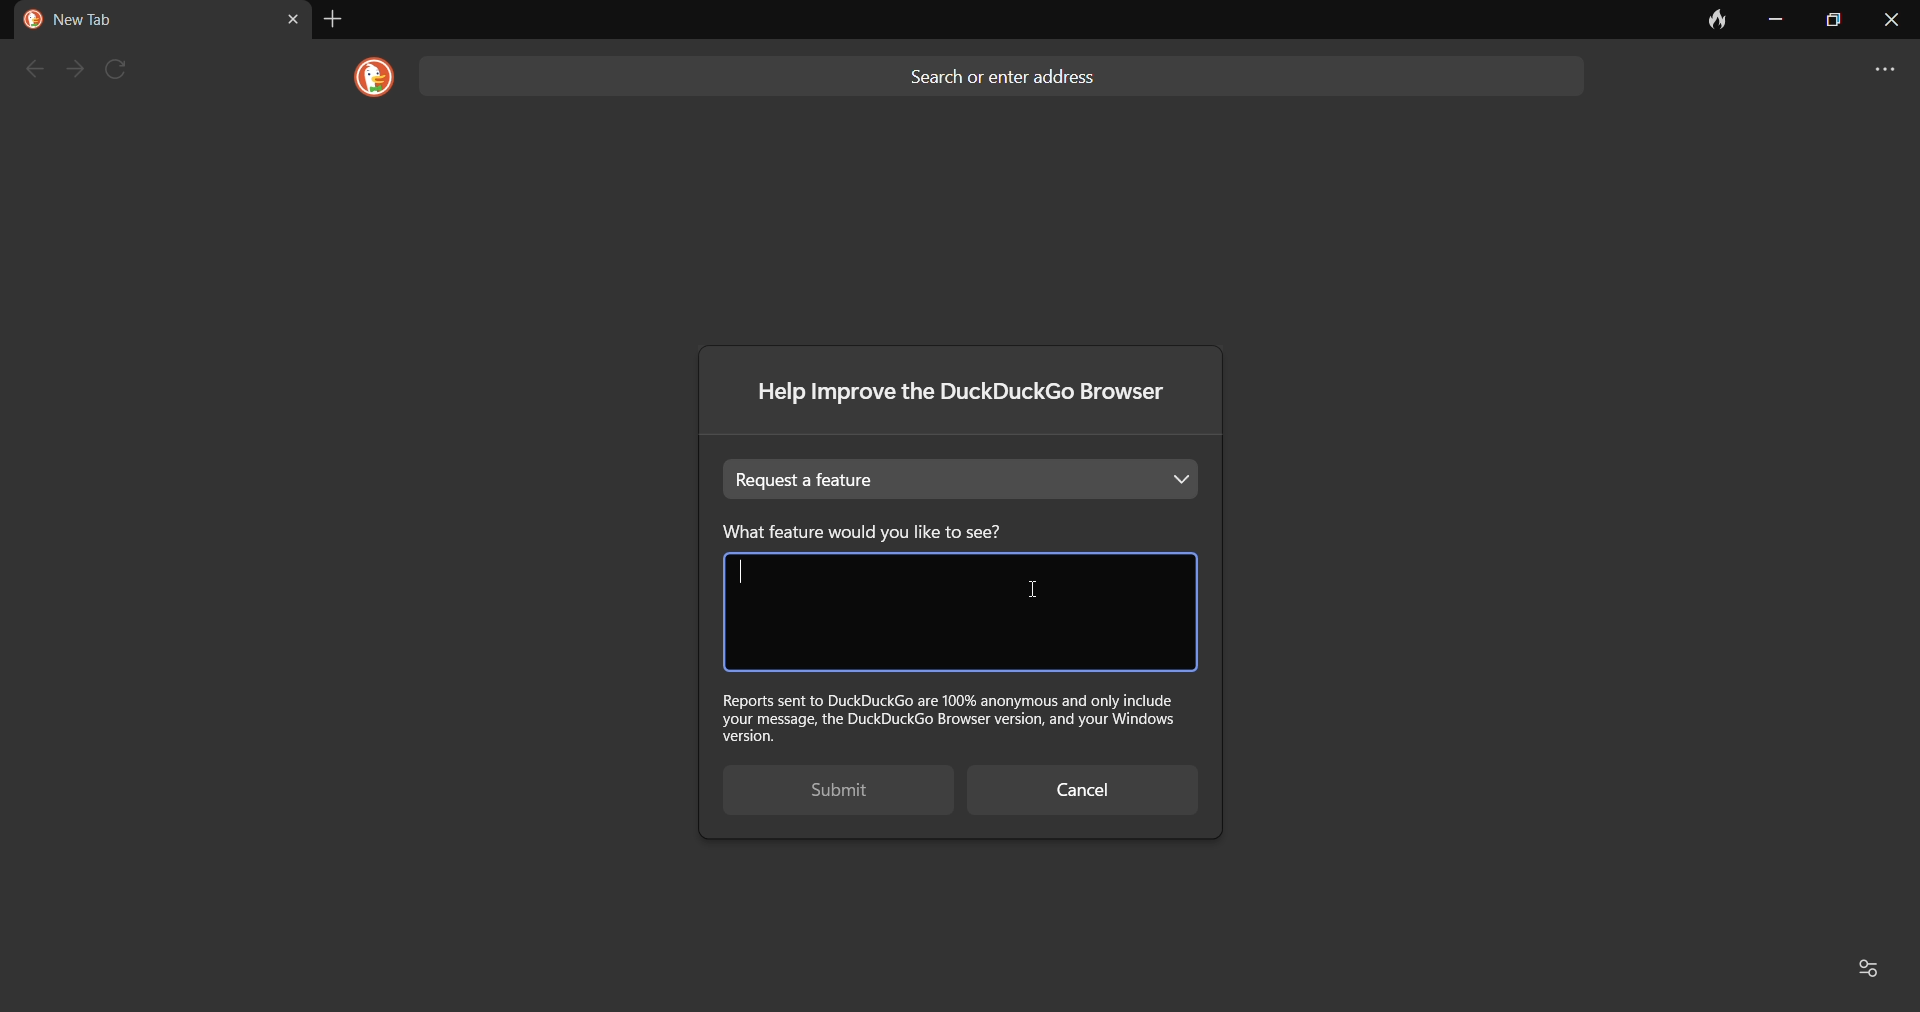  I want to click on cursor, so click(1032, 591).